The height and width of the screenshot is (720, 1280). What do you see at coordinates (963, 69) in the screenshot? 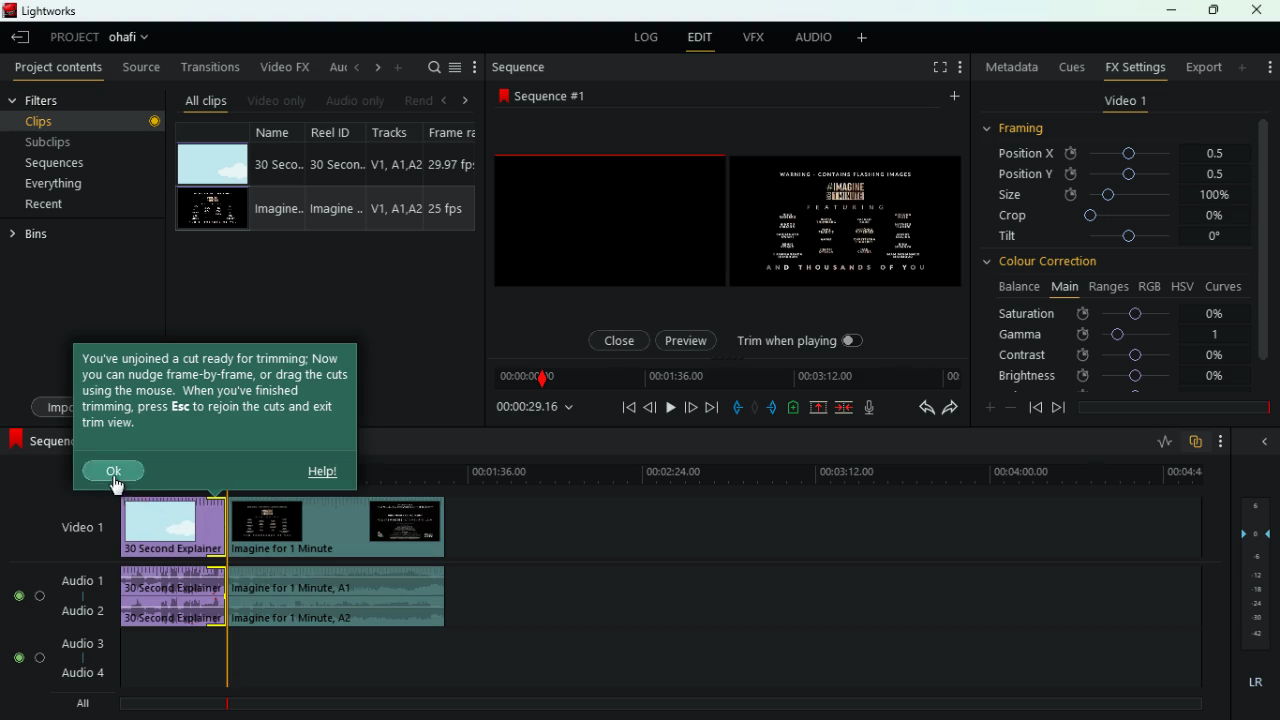
I see `more` at bounding box center [963, 69].